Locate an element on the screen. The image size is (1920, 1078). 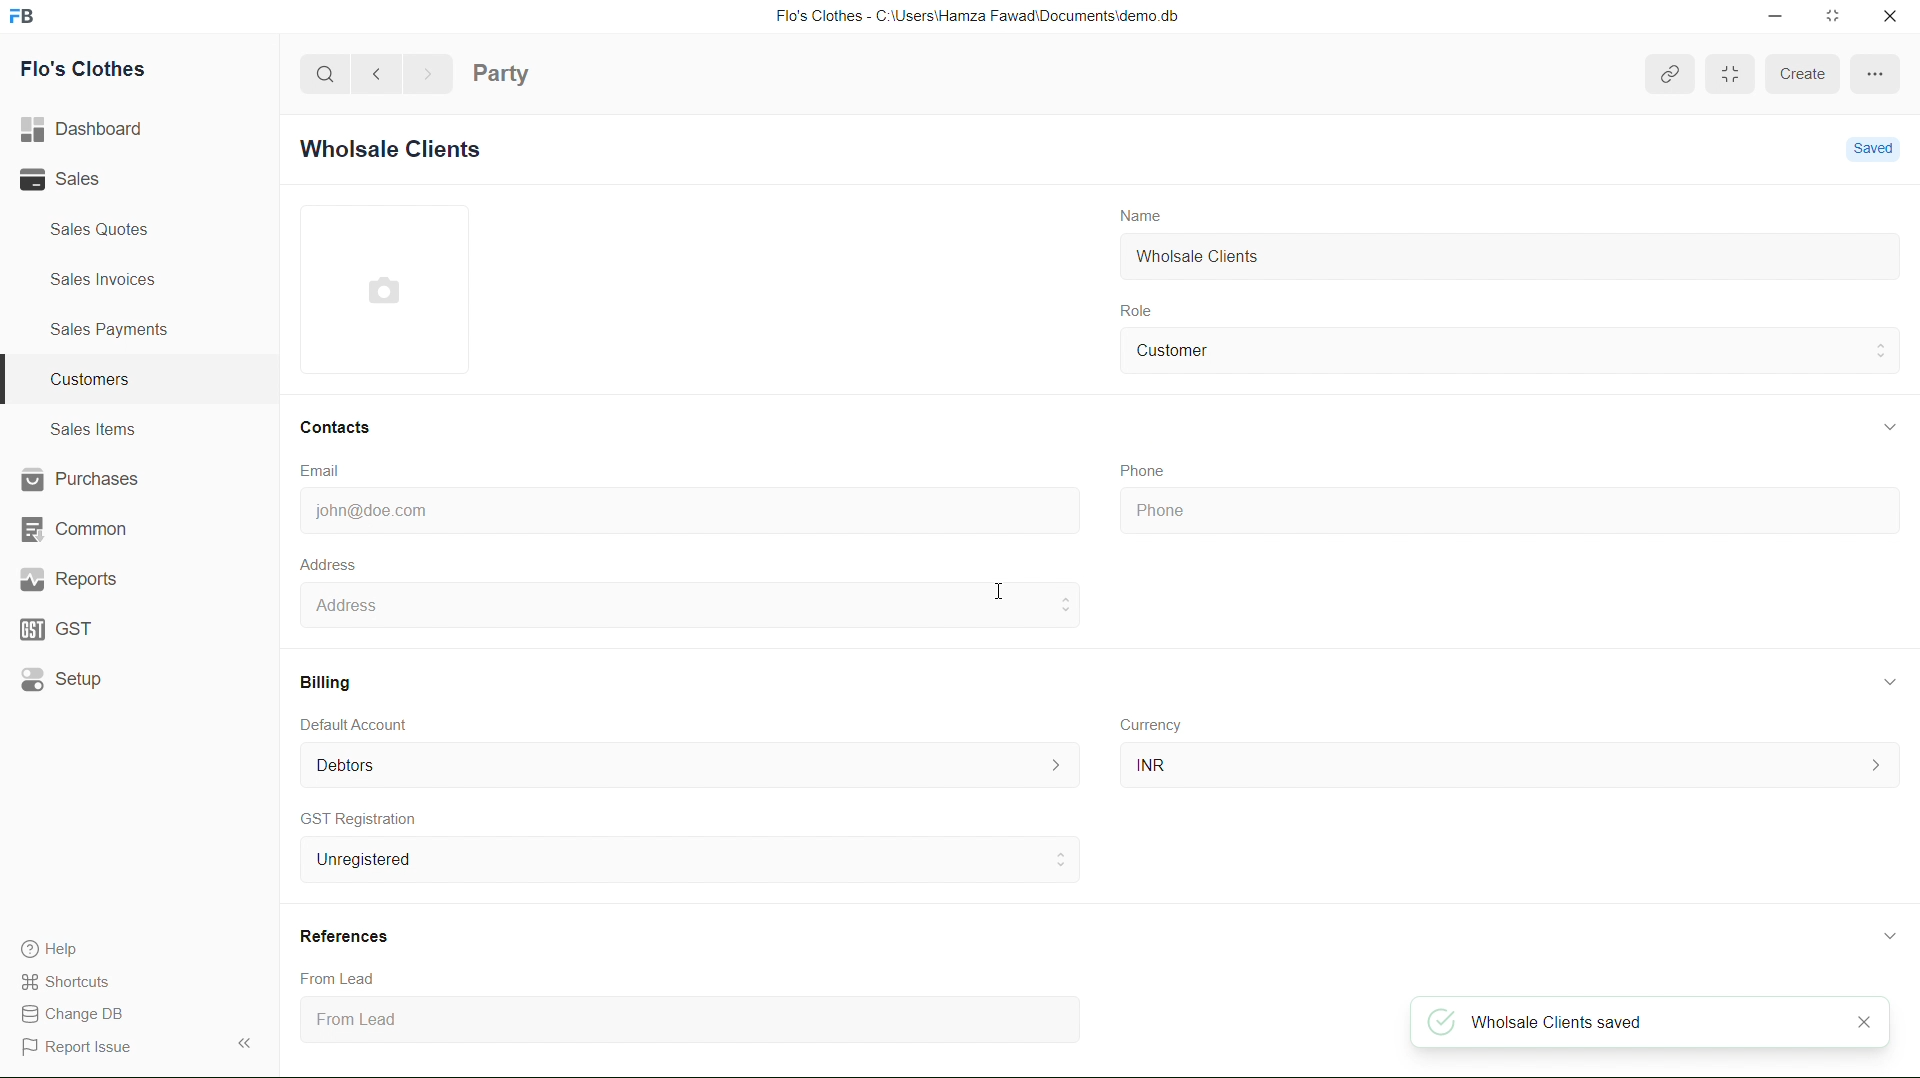
Customers is located at coordinates (85, 380).